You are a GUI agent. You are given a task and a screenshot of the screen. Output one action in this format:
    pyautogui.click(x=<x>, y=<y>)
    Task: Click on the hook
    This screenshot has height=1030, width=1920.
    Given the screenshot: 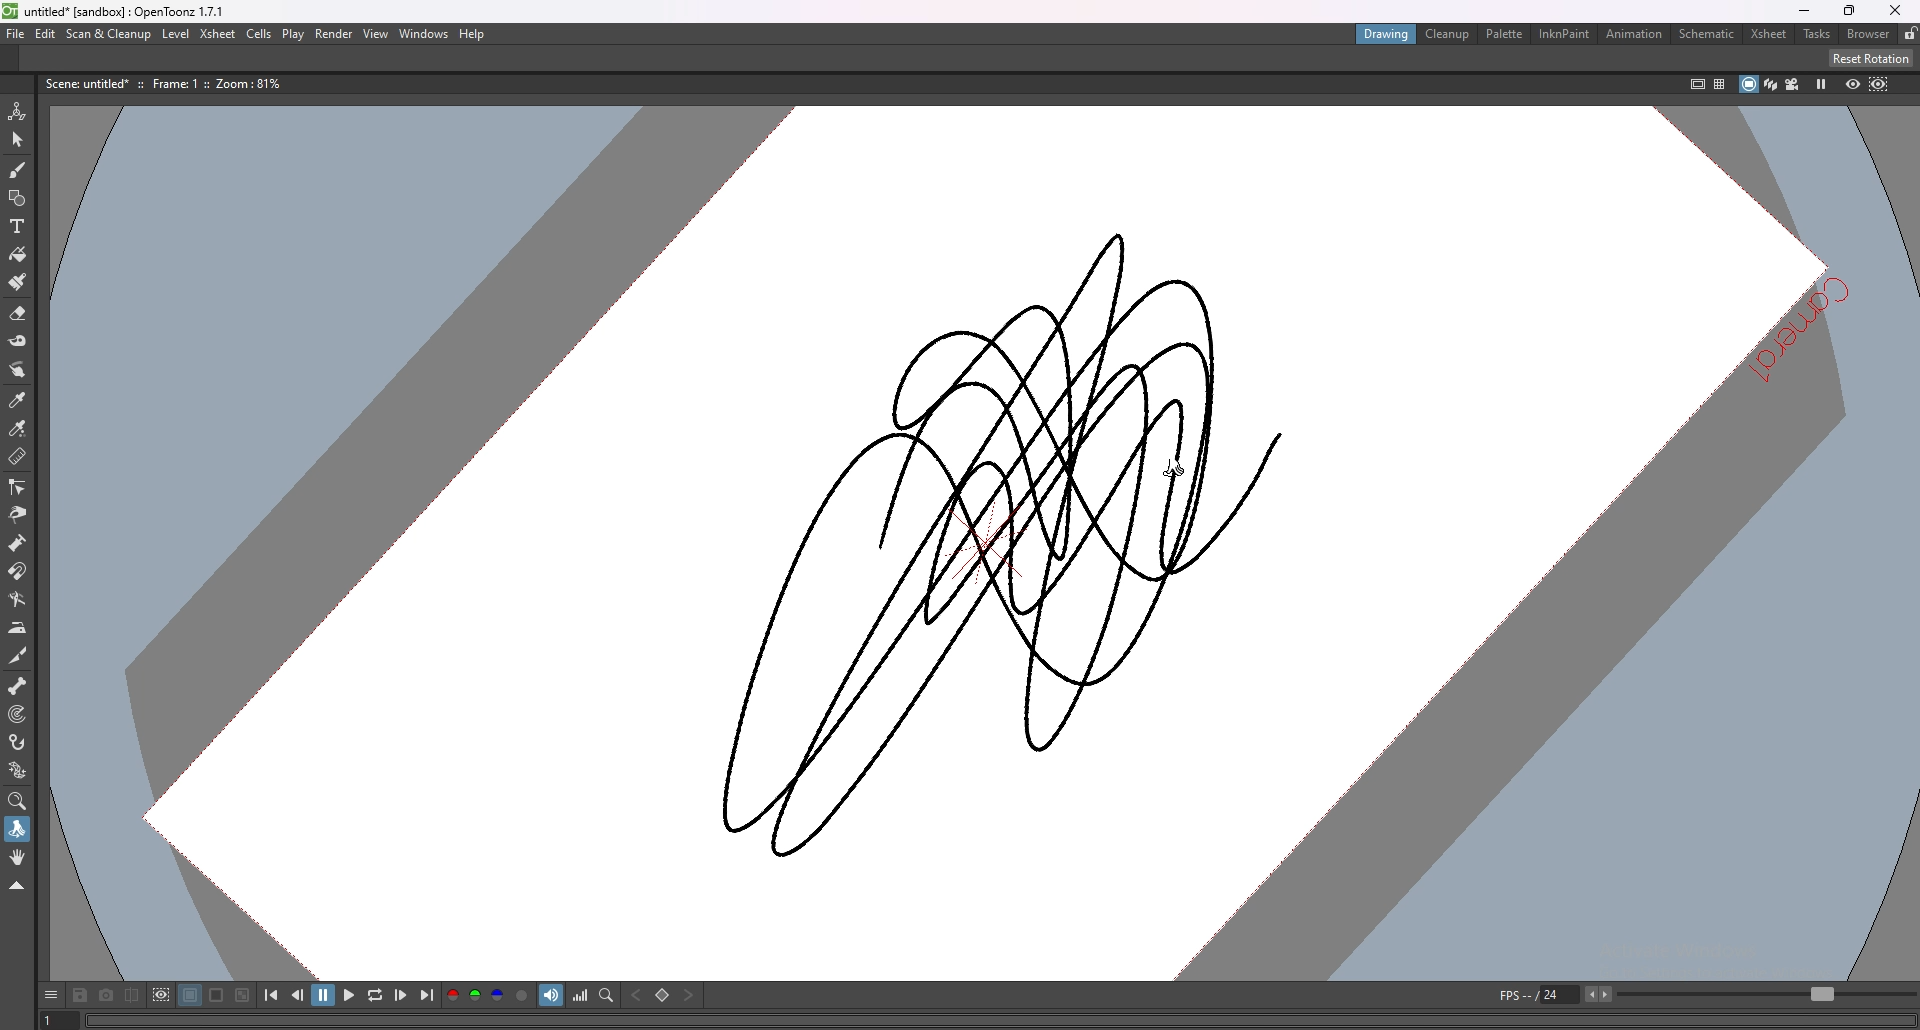 What is the action you would take?
    pyautogui.click(x=16, y=741)
    